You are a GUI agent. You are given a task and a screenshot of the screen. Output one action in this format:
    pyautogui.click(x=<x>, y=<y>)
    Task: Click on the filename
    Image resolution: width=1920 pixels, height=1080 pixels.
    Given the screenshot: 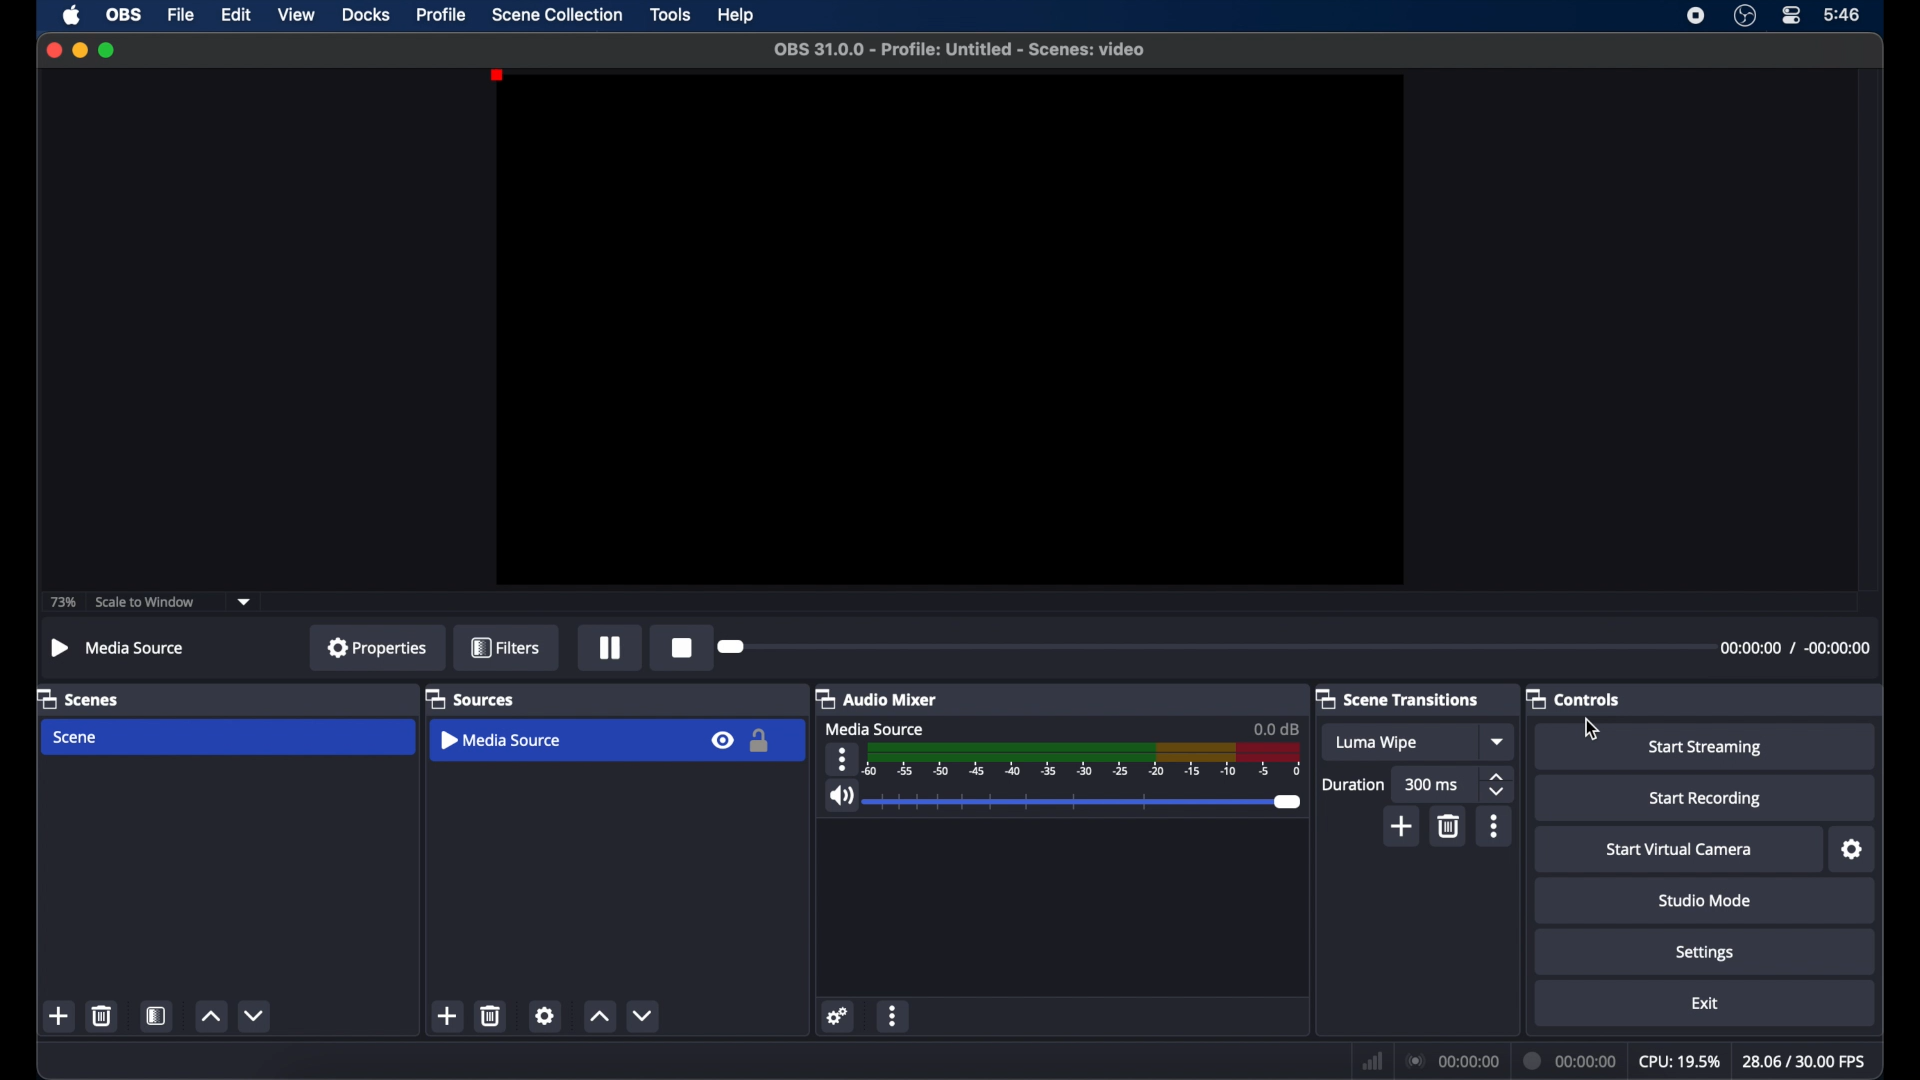 What is the action you would take?
    pyautogui.click(x=958, y=48)
    